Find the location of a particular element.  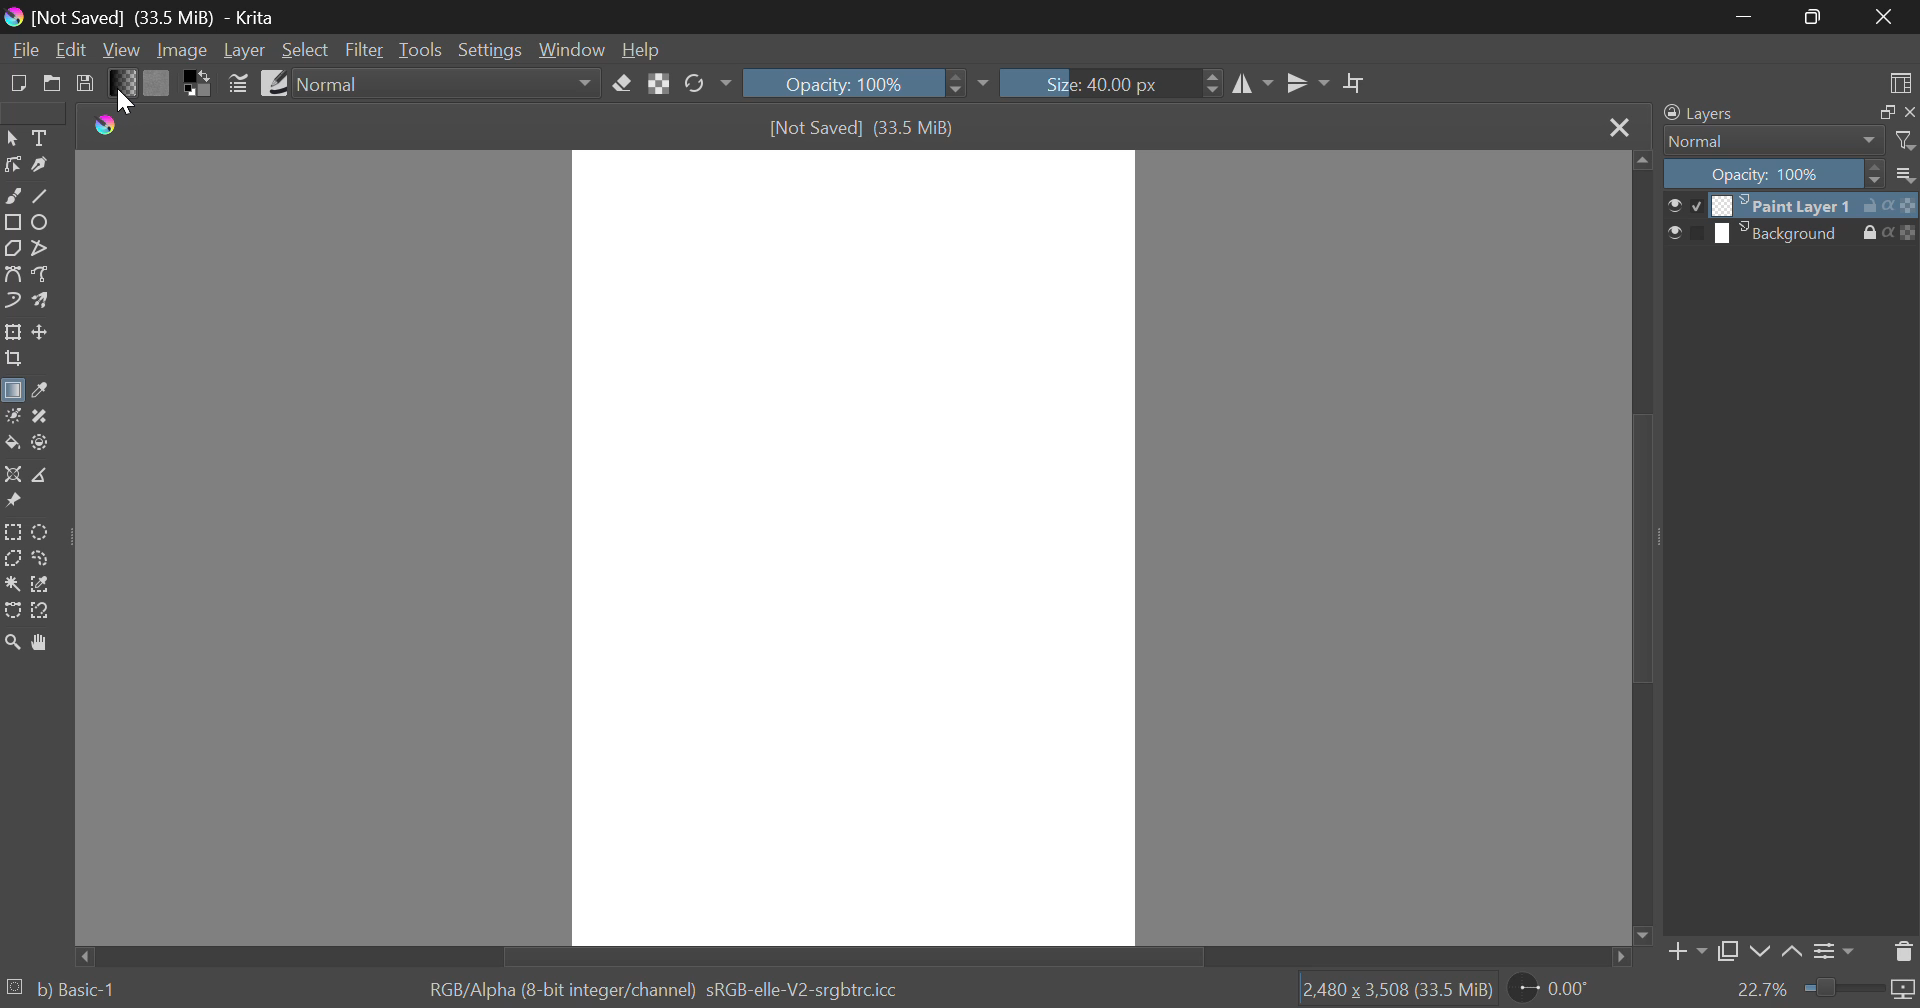

Smart Patch Tool is located at coordinates (41, 418).